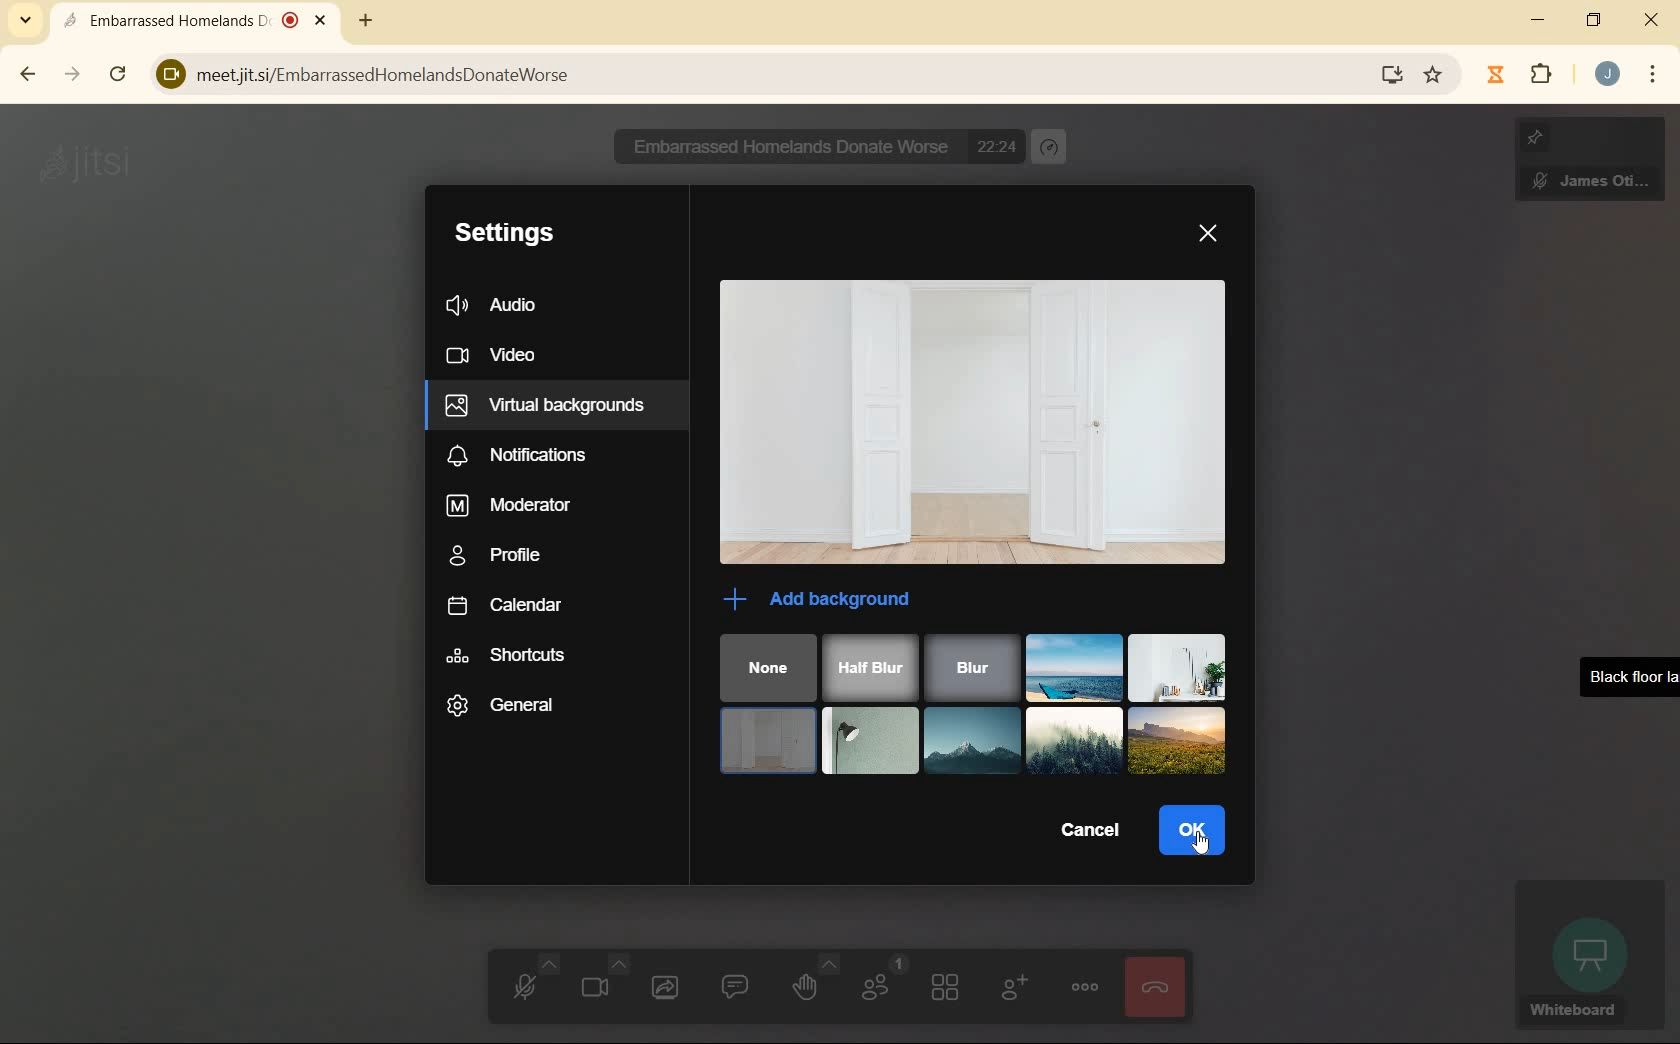  I want to click on performance settings, so click(1051, 146).